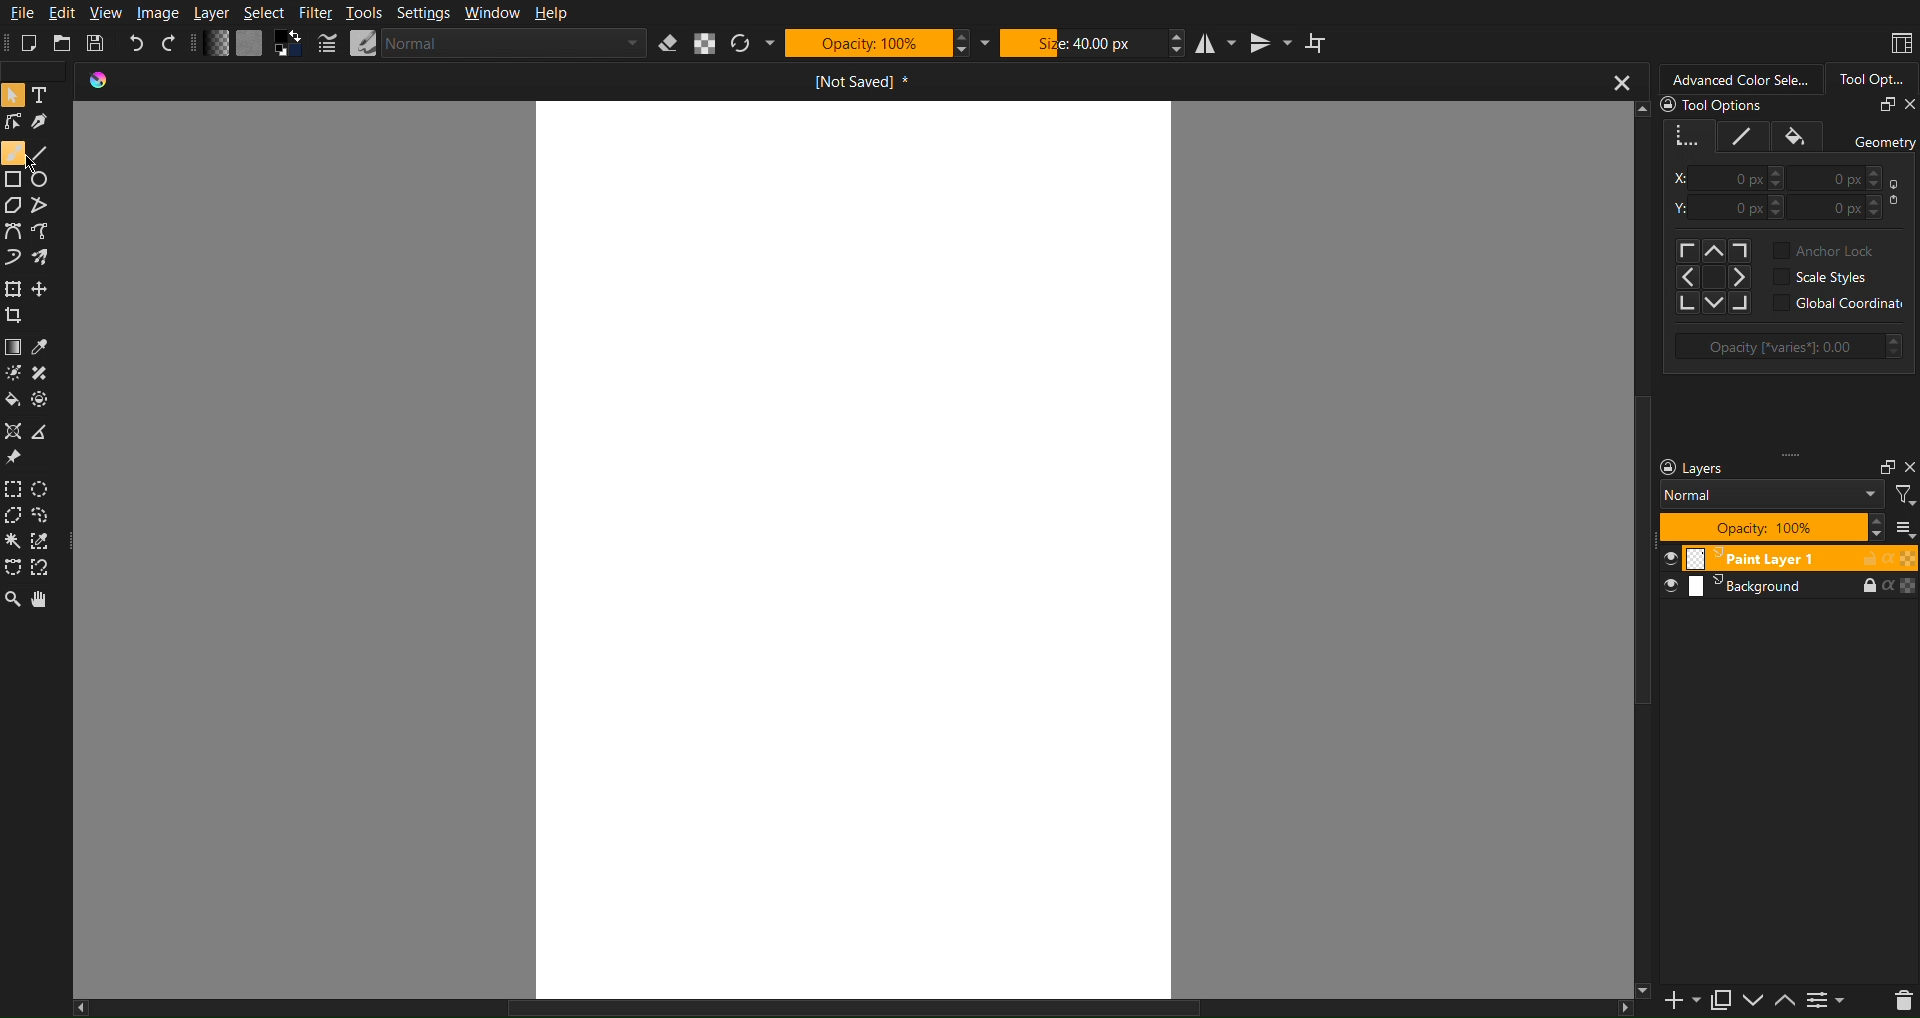 This screenshot has height=1018, width=1920. Describe the element at coordinates (12, 370) in the screenshot. I see `Brush` at that location.